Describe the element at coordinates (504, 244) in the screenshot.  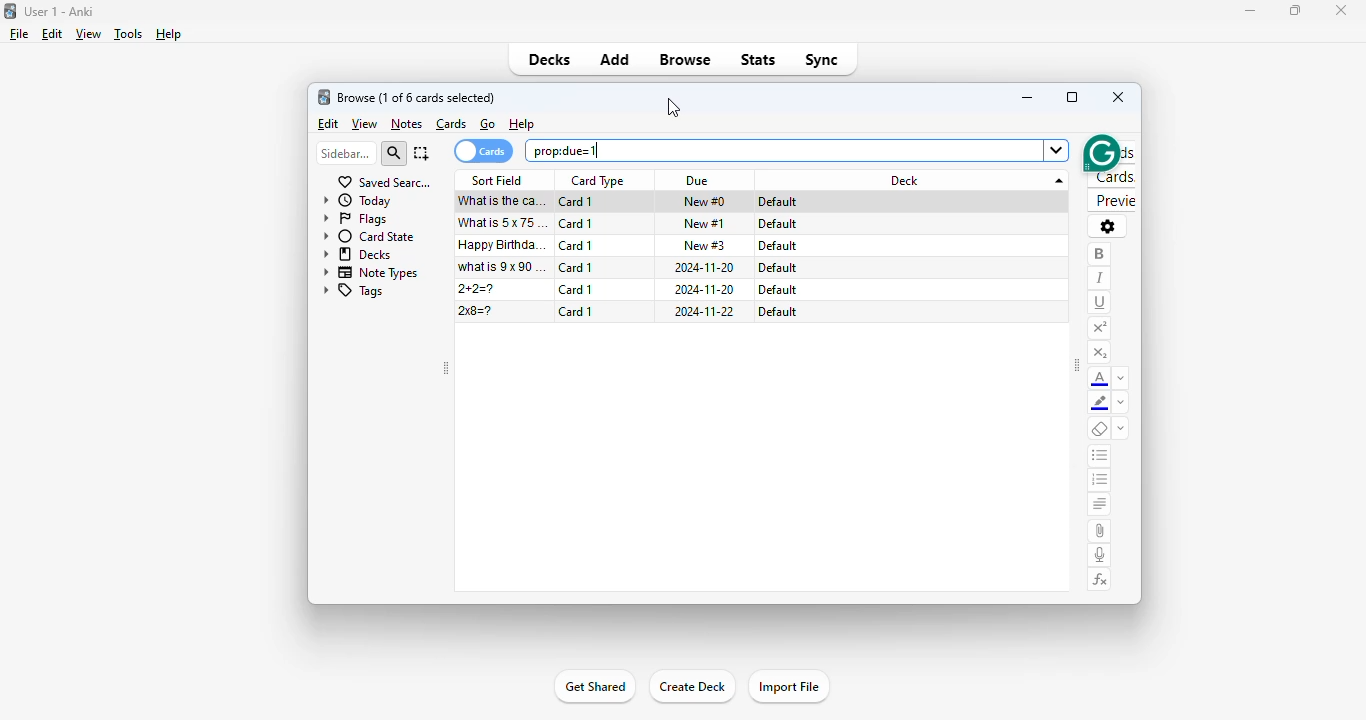
I see `happy birthday song!!!.mp3` at that location.